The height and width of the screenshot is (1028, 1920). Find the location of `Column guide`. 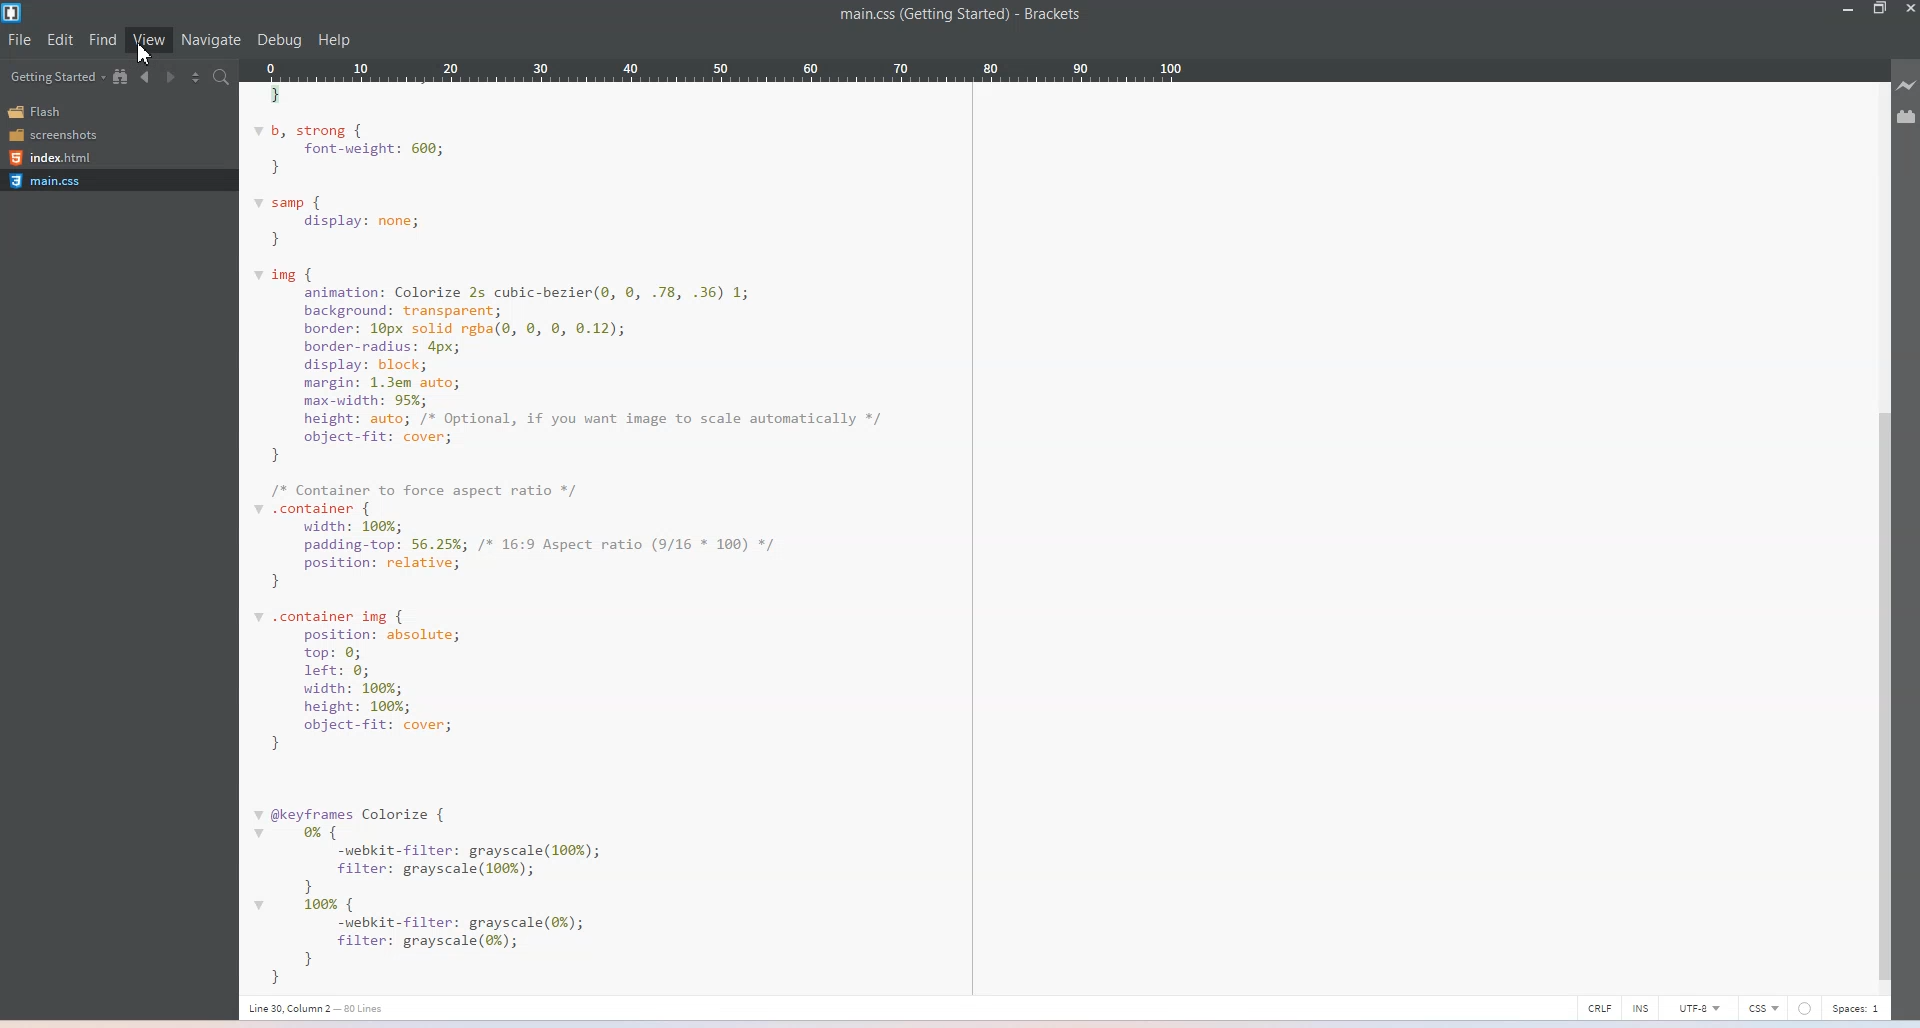

Column guide is located at coordinates (972, 541).